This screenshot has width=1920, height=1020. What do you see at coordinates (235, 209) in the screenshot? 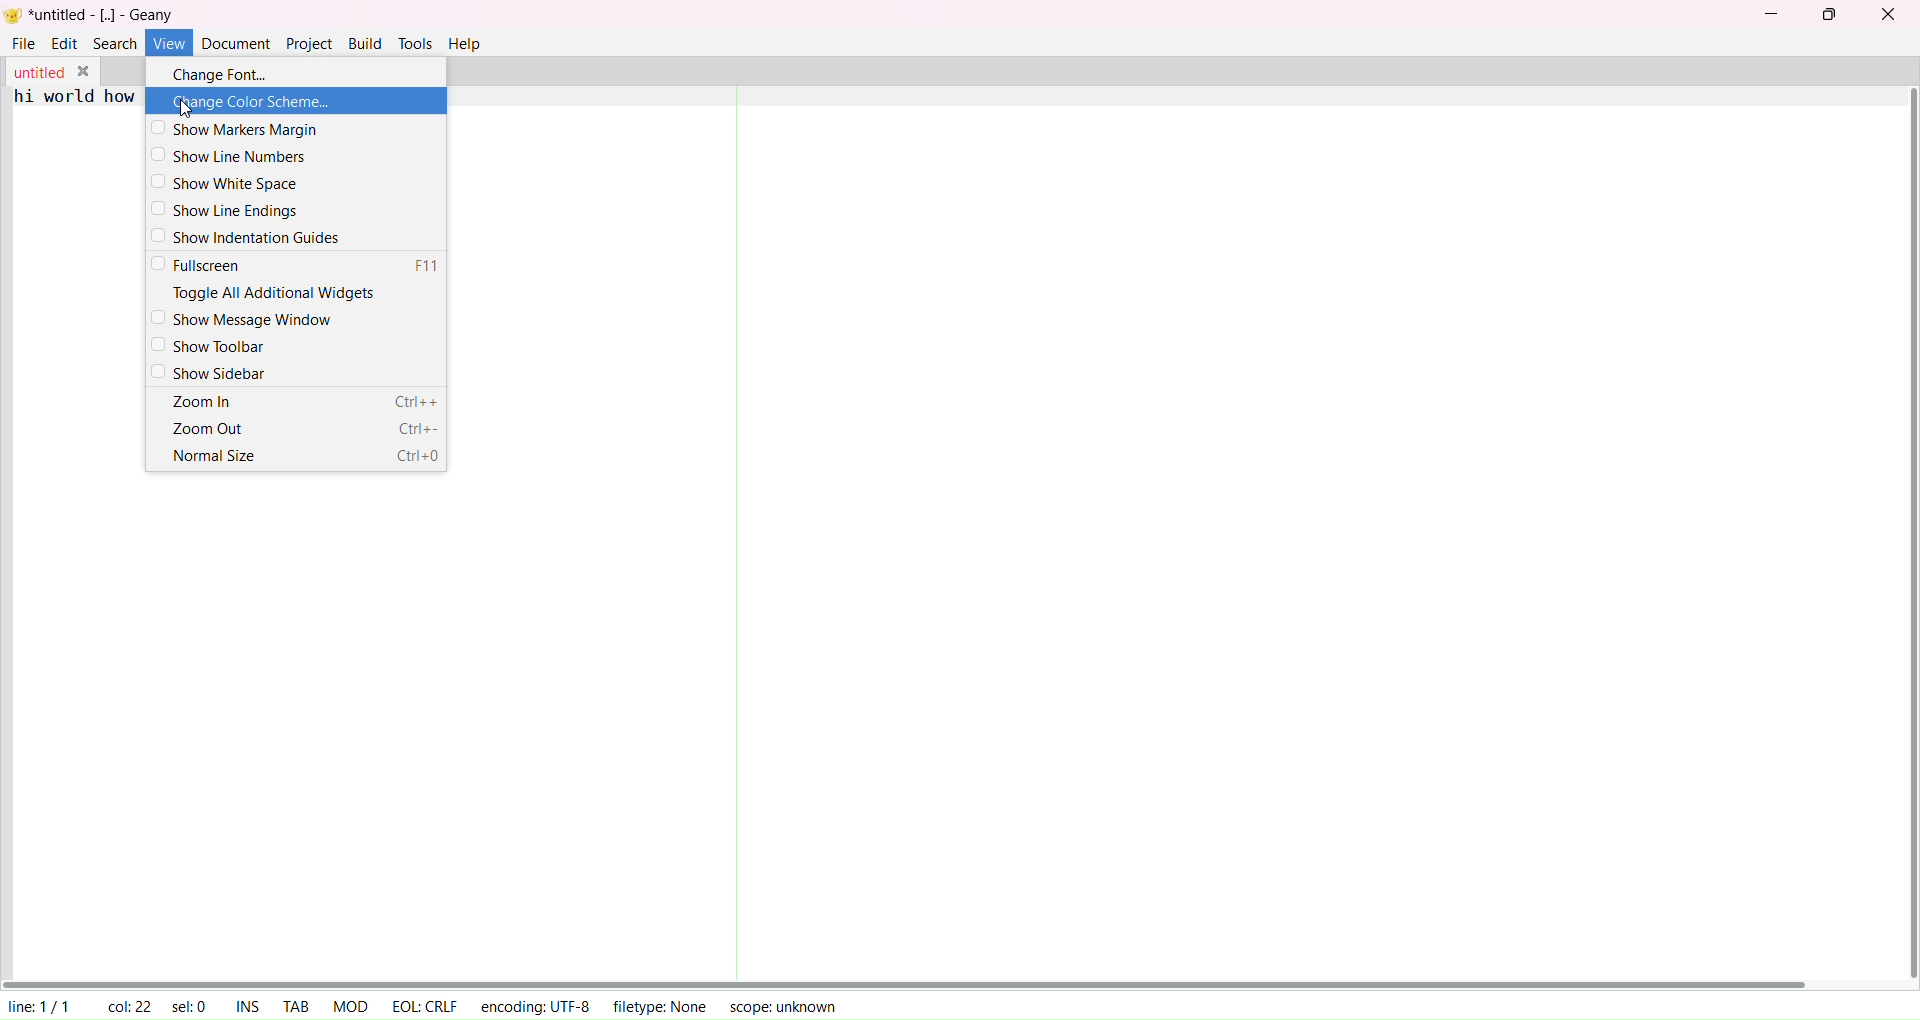
I see `show line endings` at bounding box center [235, 209].